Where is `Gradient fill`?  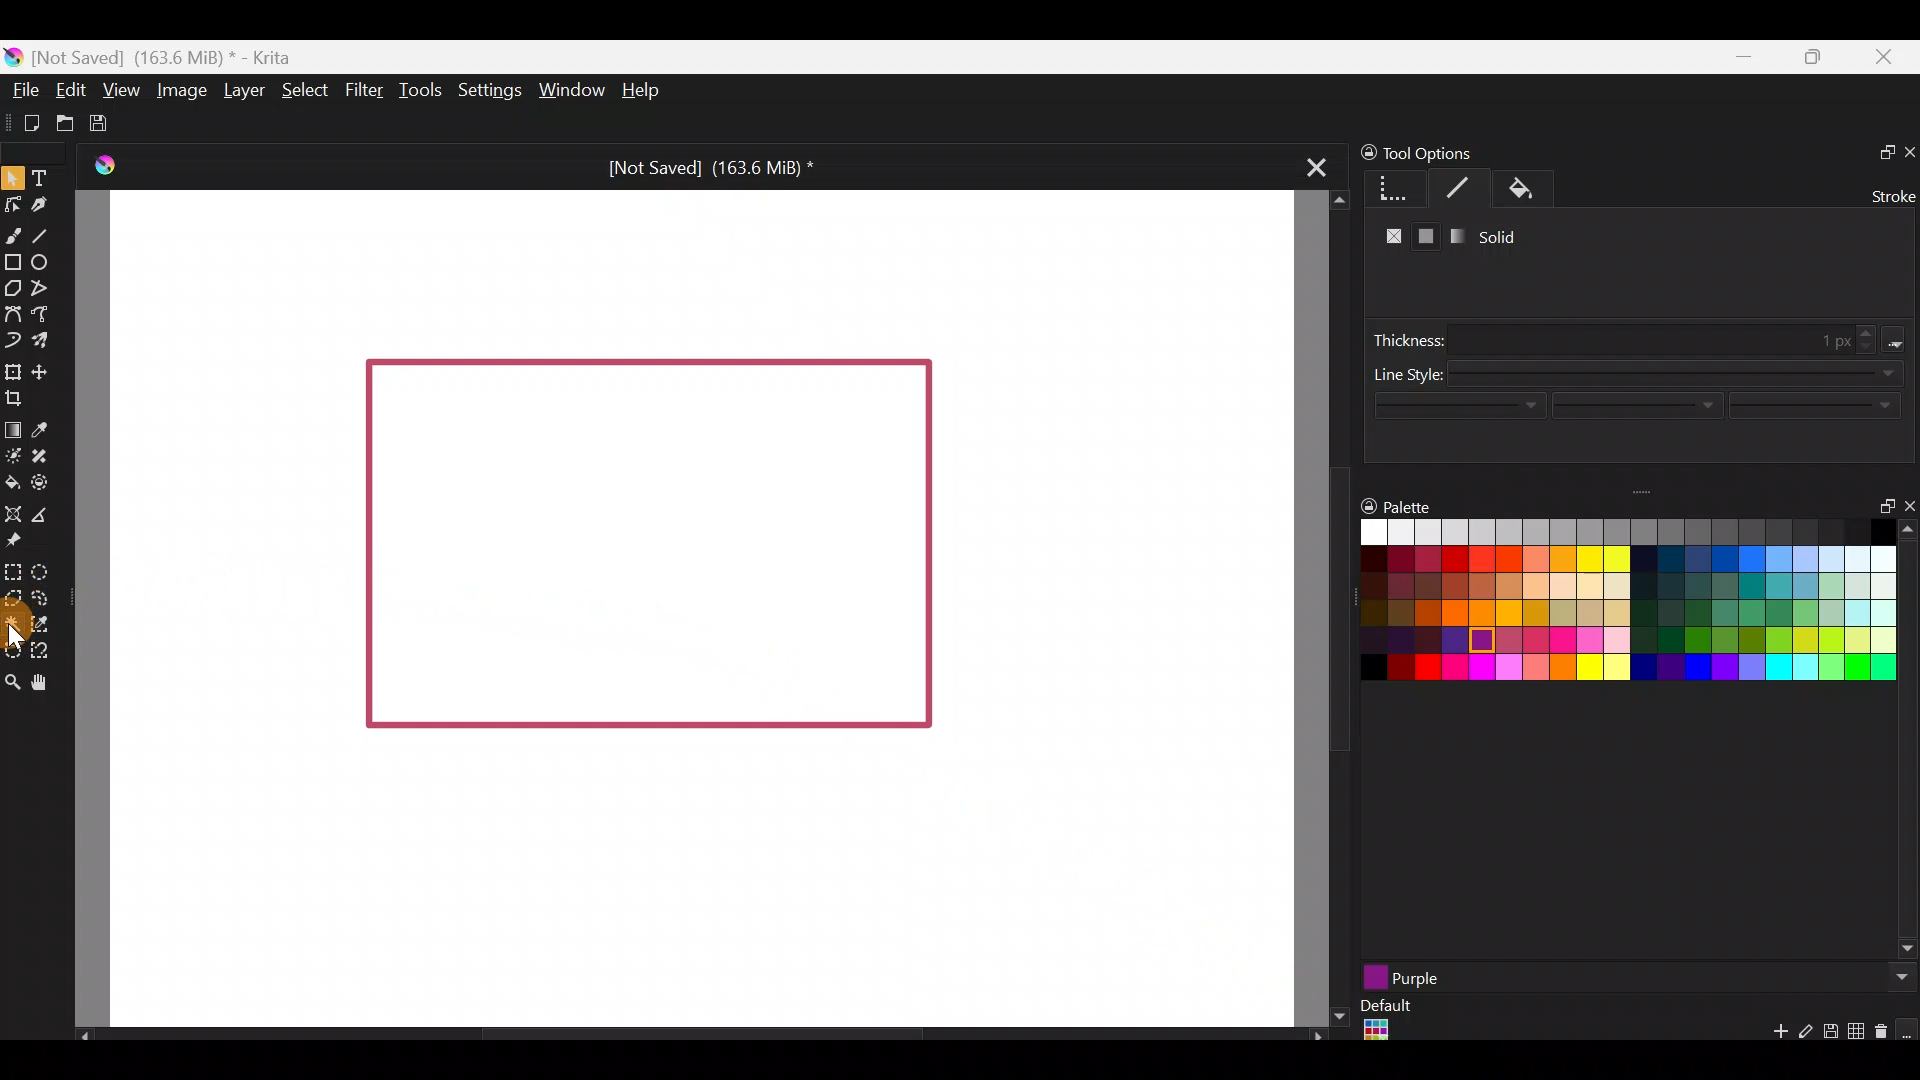 Gradient fill is located at coordinates (1459, 241).